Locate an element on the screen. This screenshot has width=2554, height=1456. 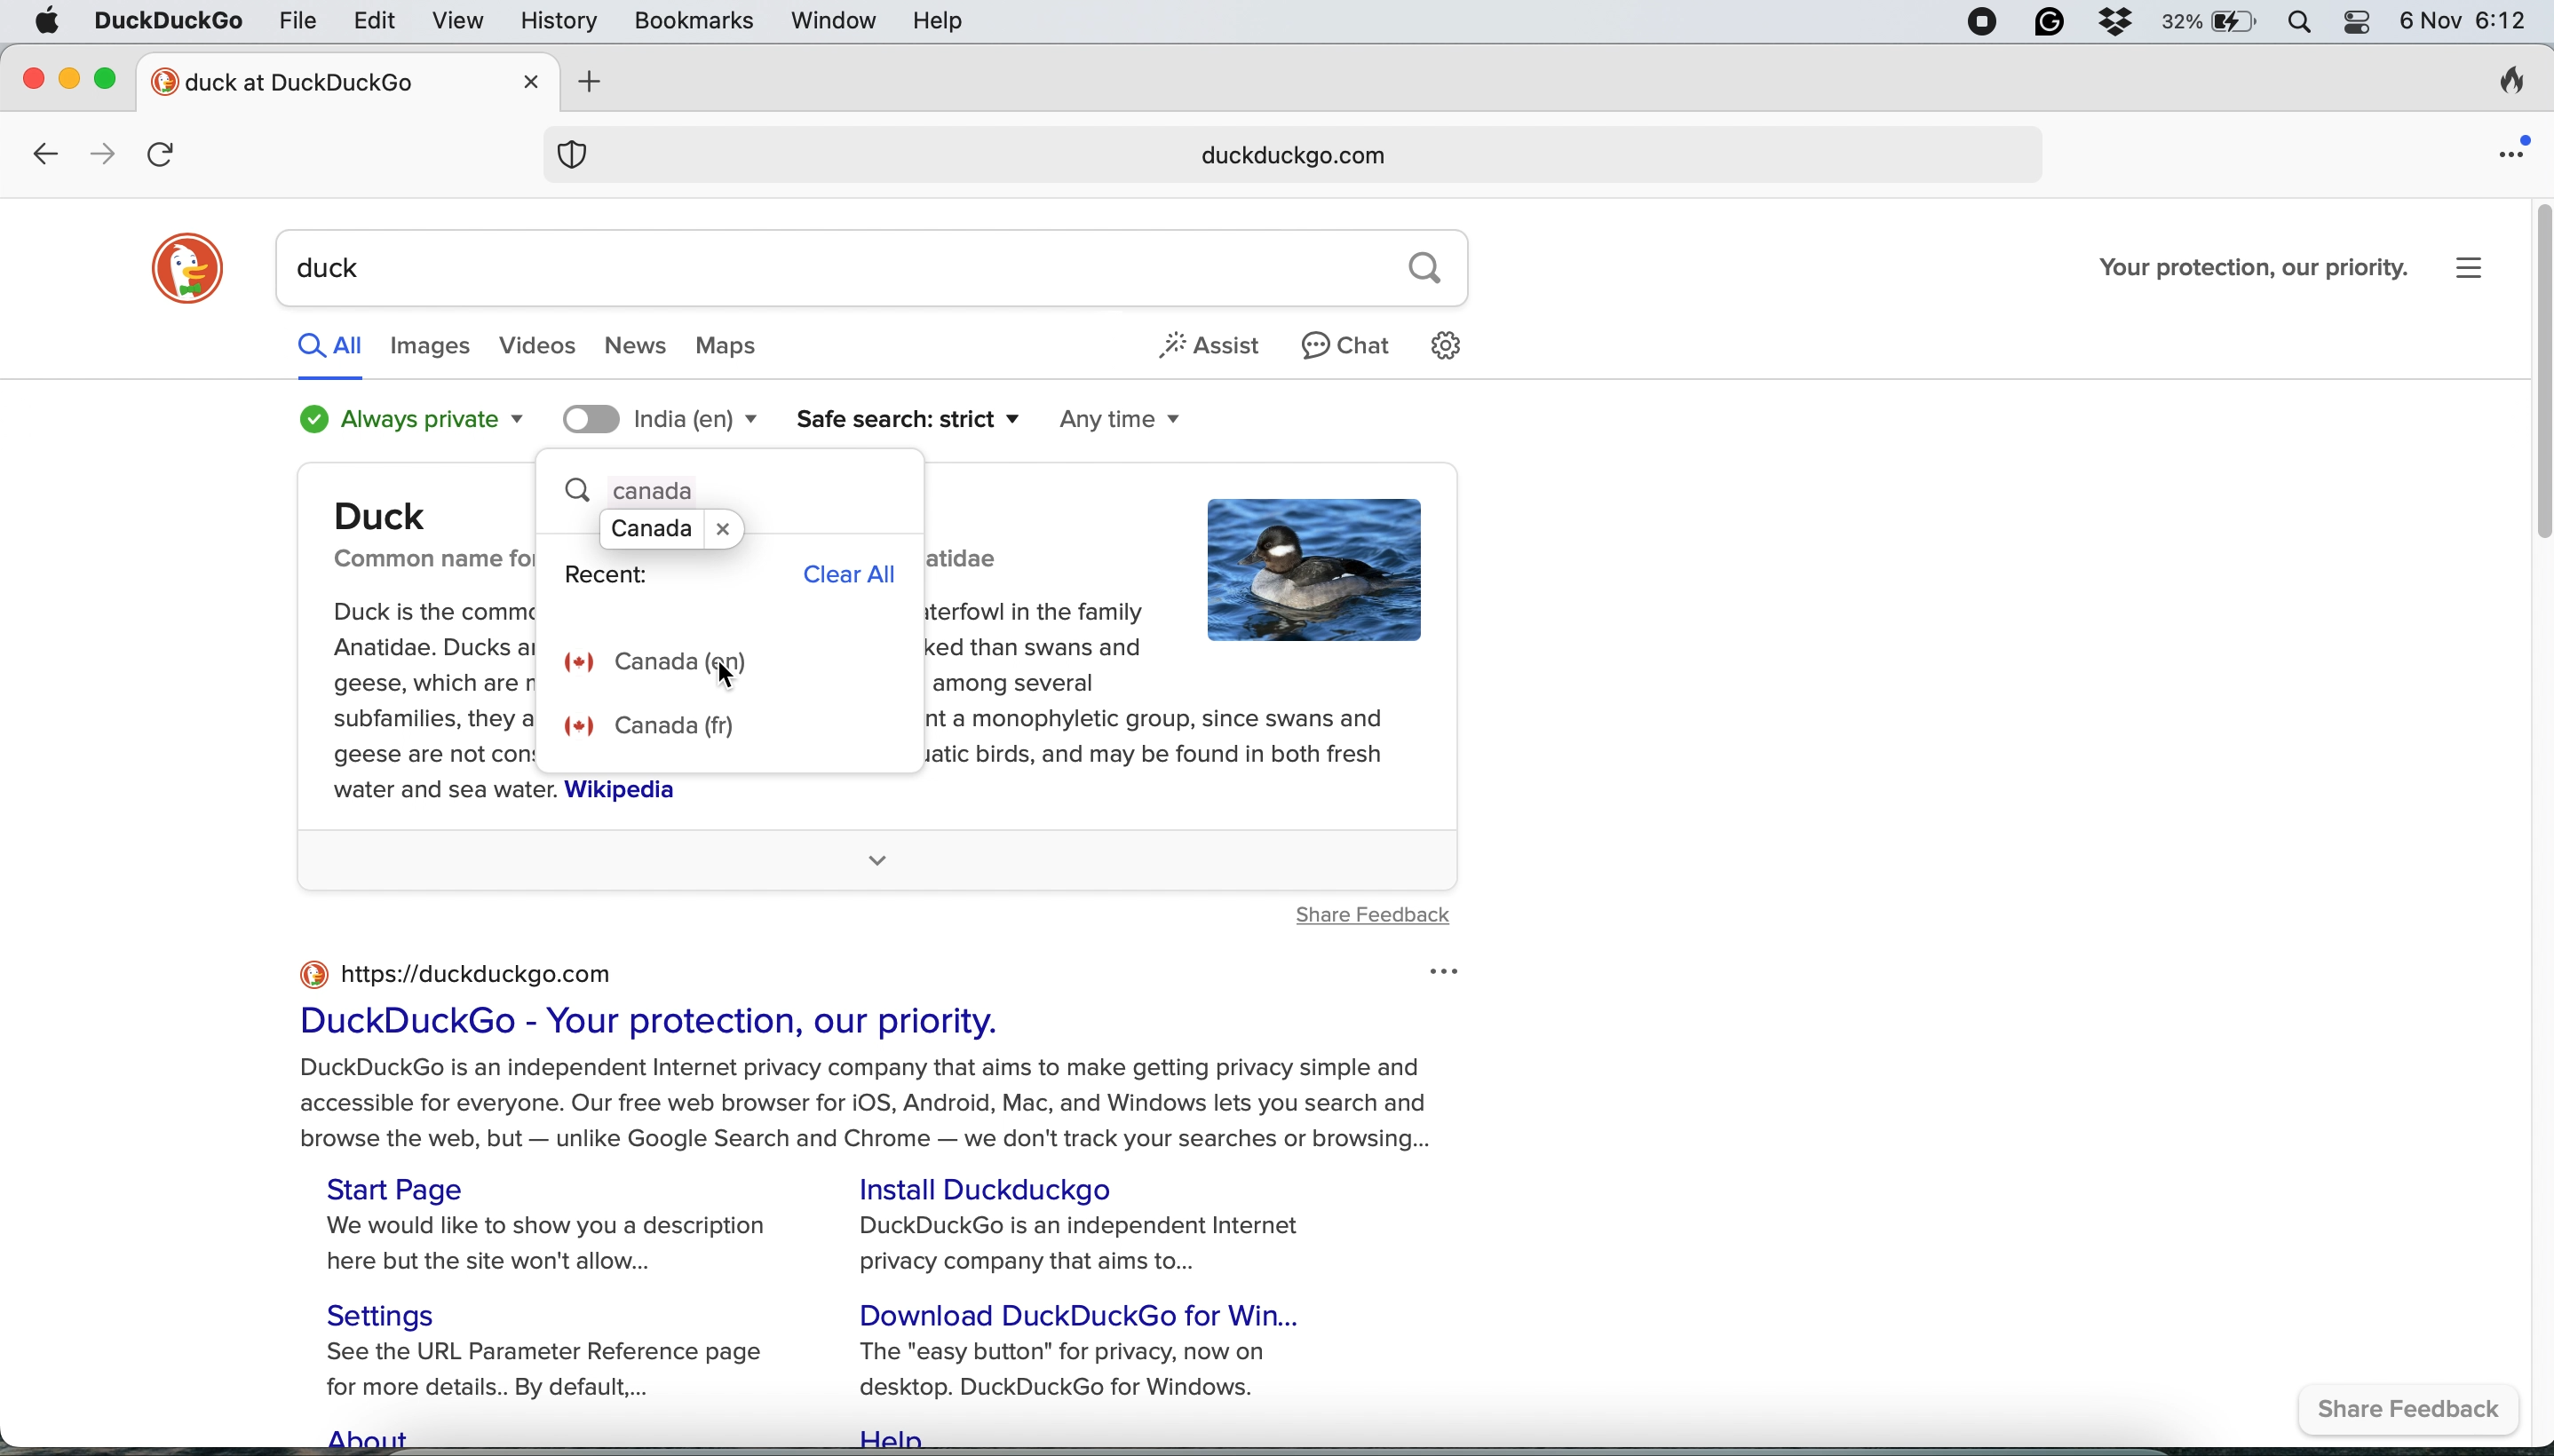
file is located at coordinates (299, 19).